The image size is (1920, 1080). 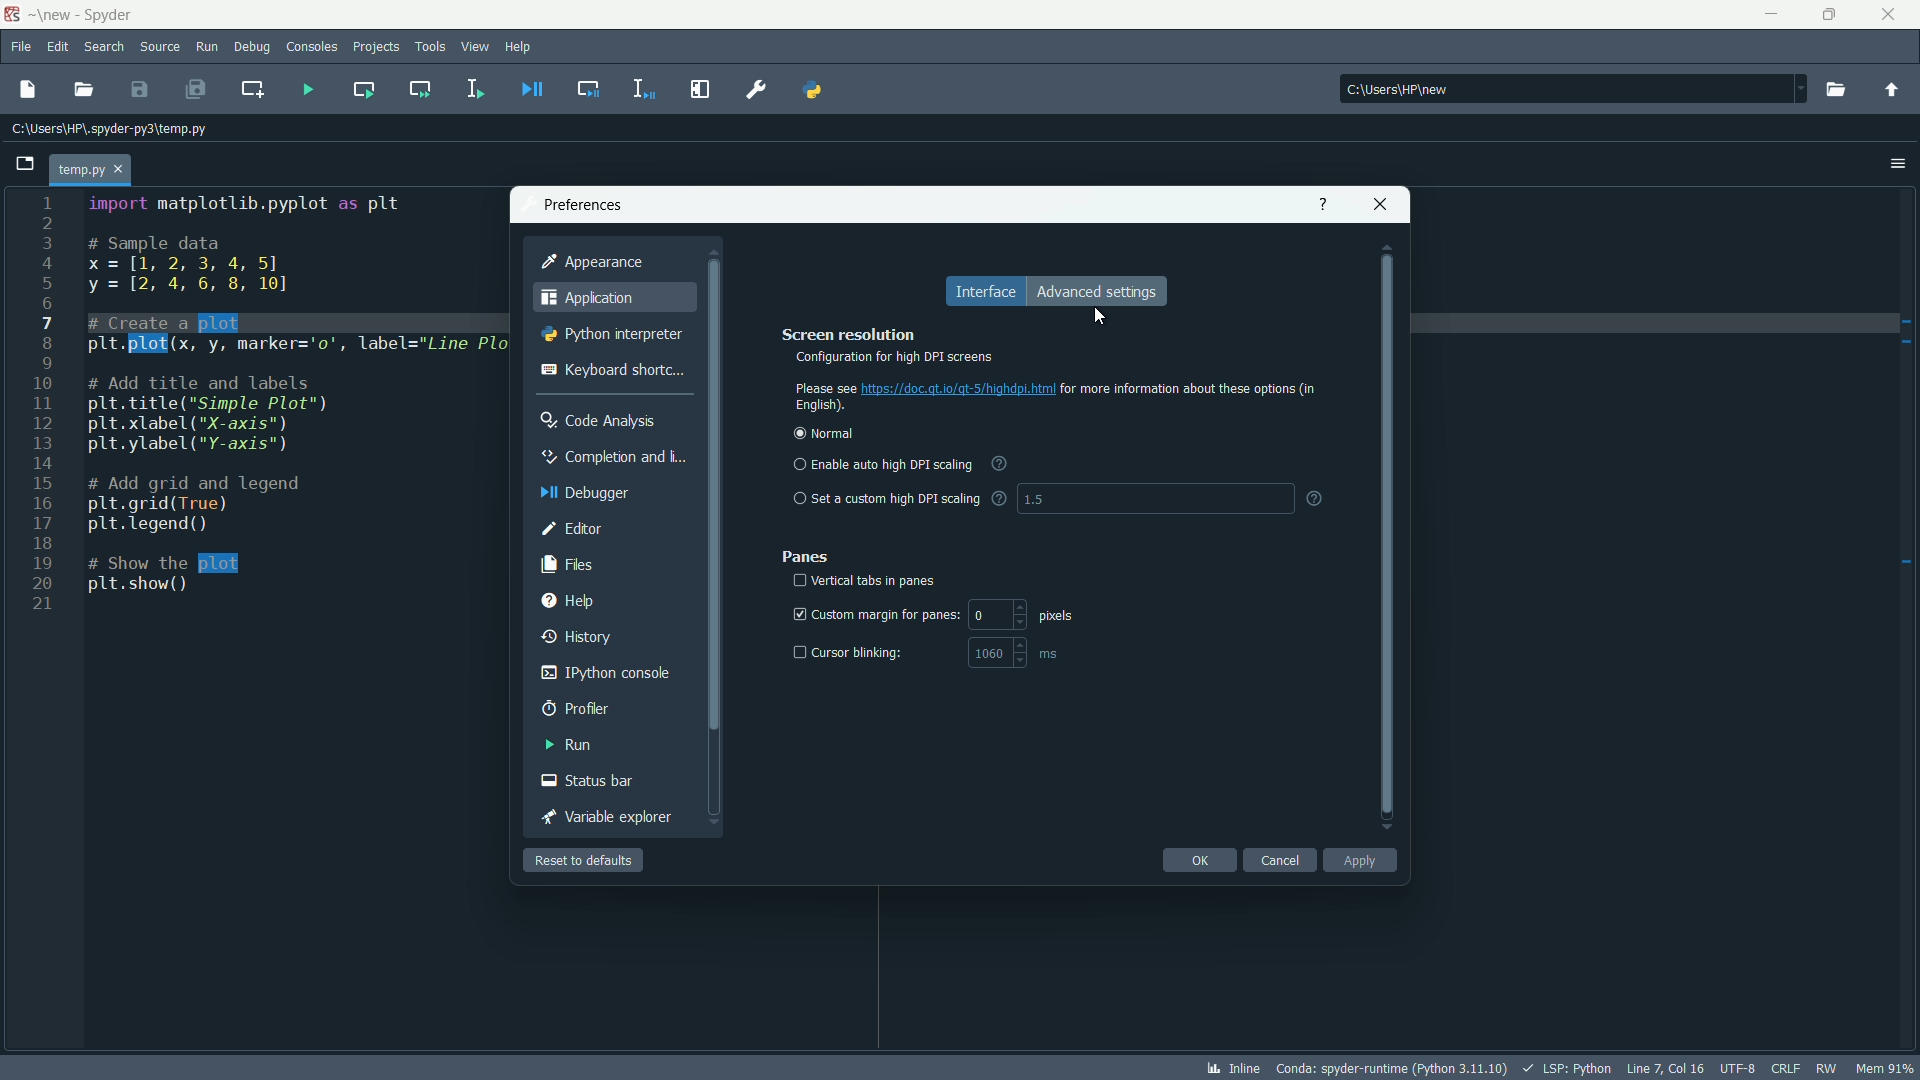 What do you see at coordinates (612, 458) in the screenshot?
I see `completion and linting` at bounding box center [612, 458].